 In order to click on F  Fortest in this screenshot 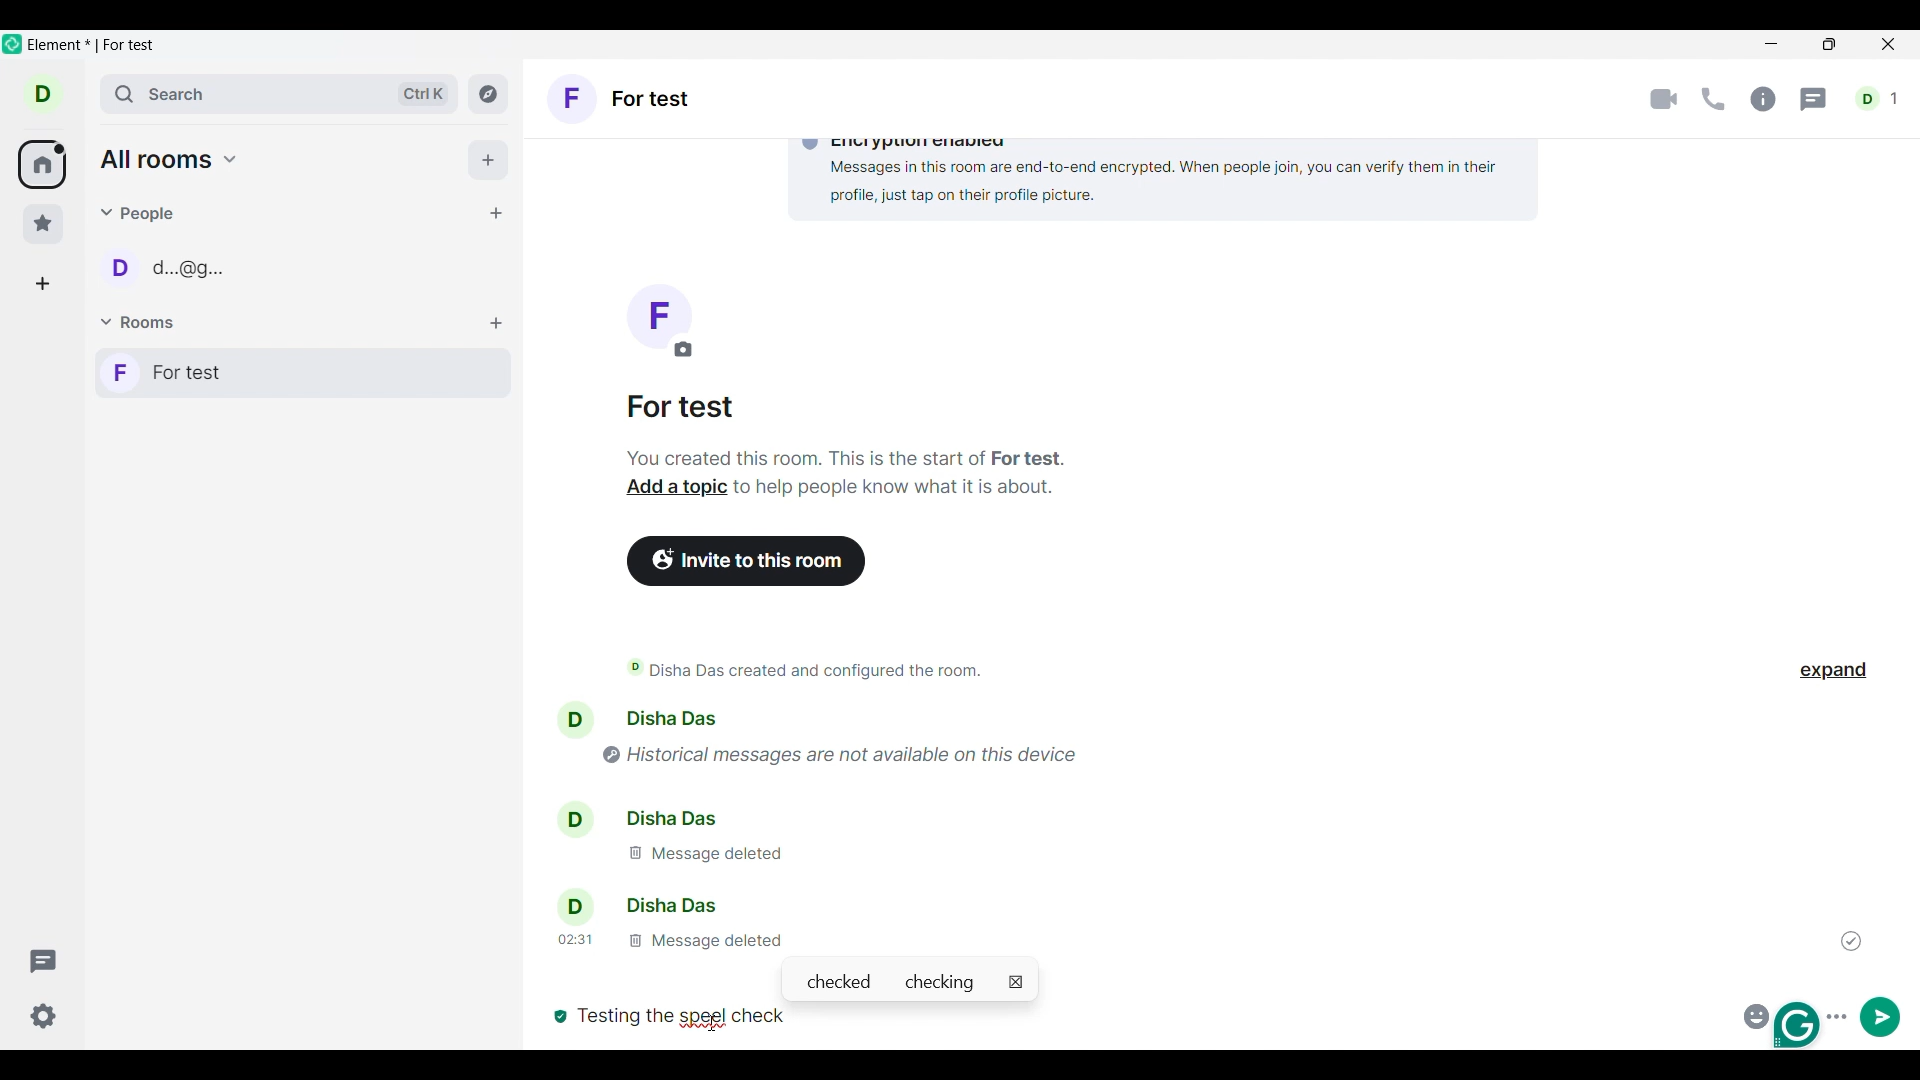, I will do `click(634, 103)`.